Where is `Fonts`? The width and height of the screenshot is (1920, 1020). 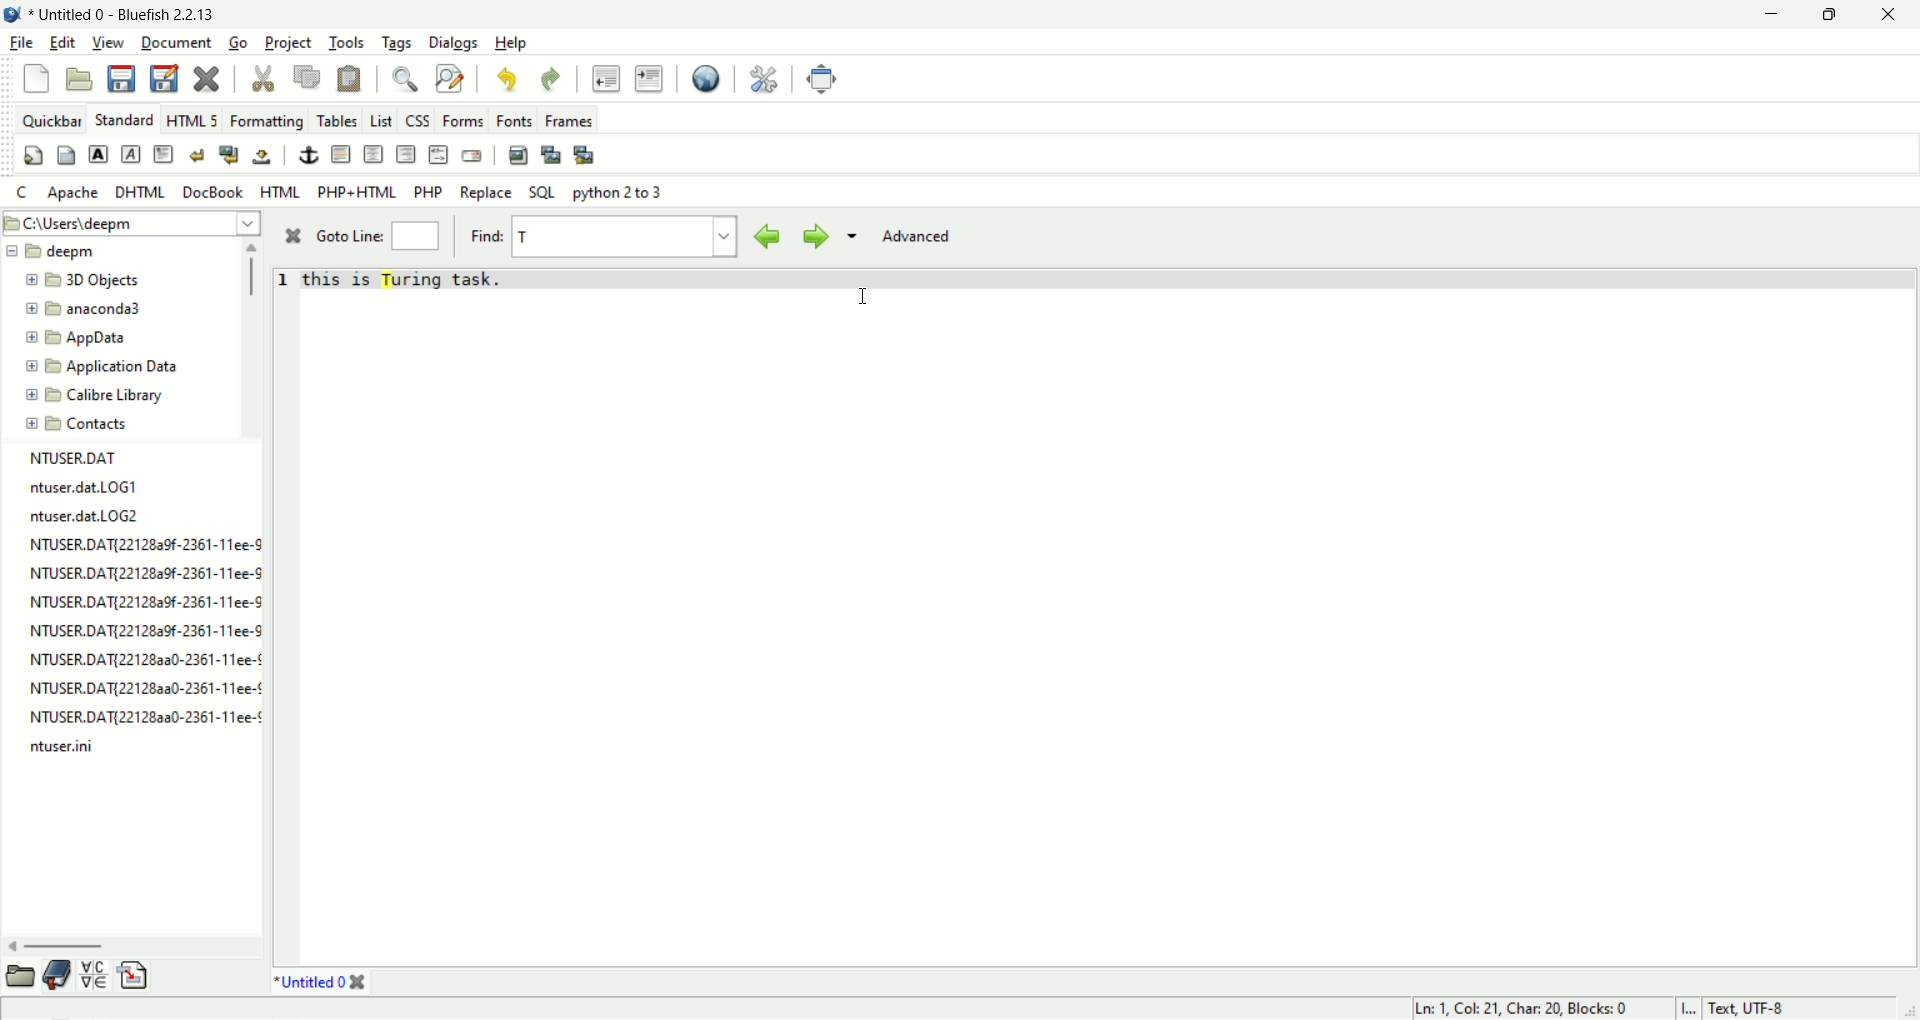
Fonts is located at coordinates (517, 122).